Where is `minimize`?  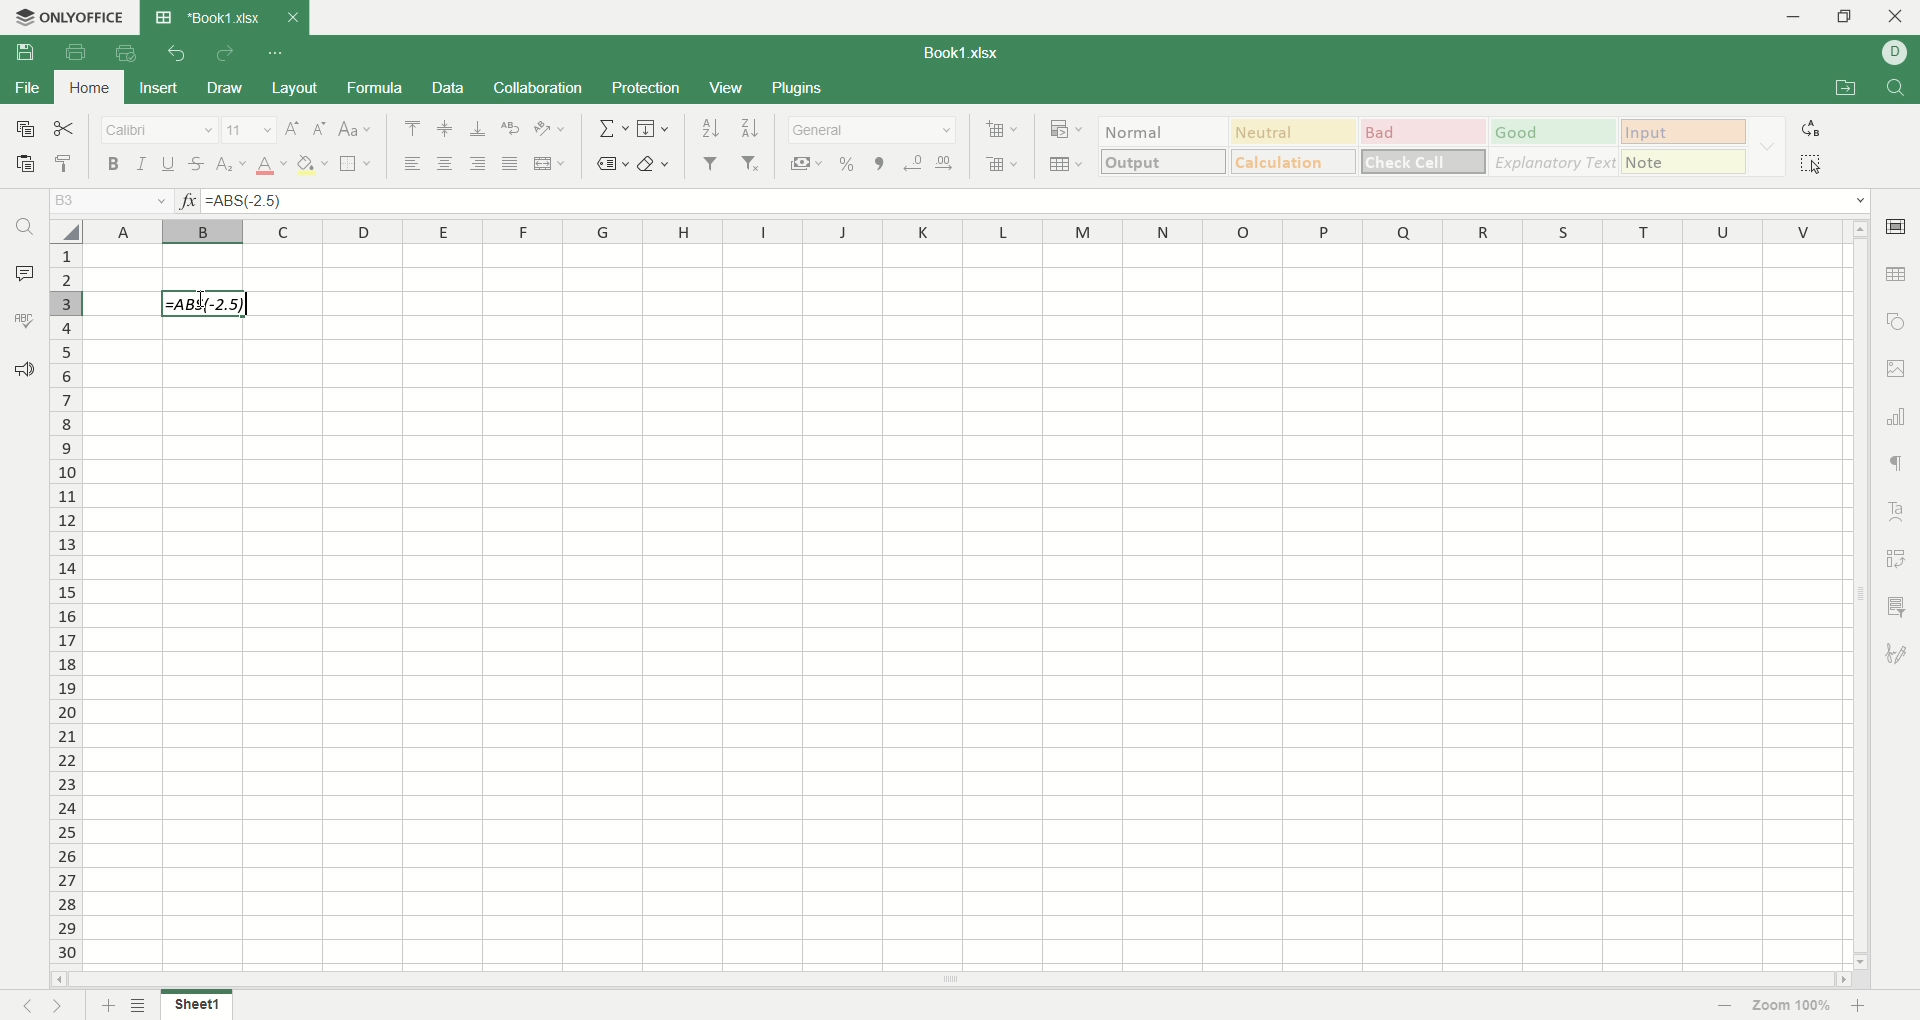 minimize is located at coordinates (1798, 17).